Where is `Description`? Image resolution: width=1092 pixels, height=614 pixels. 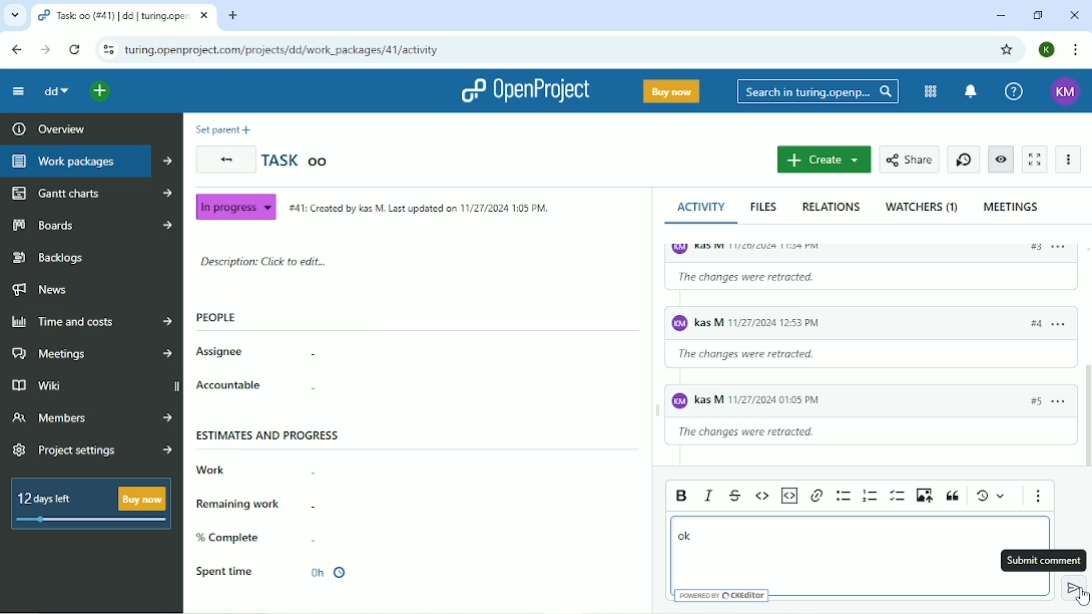 Description is located at coordinates (261, 263).